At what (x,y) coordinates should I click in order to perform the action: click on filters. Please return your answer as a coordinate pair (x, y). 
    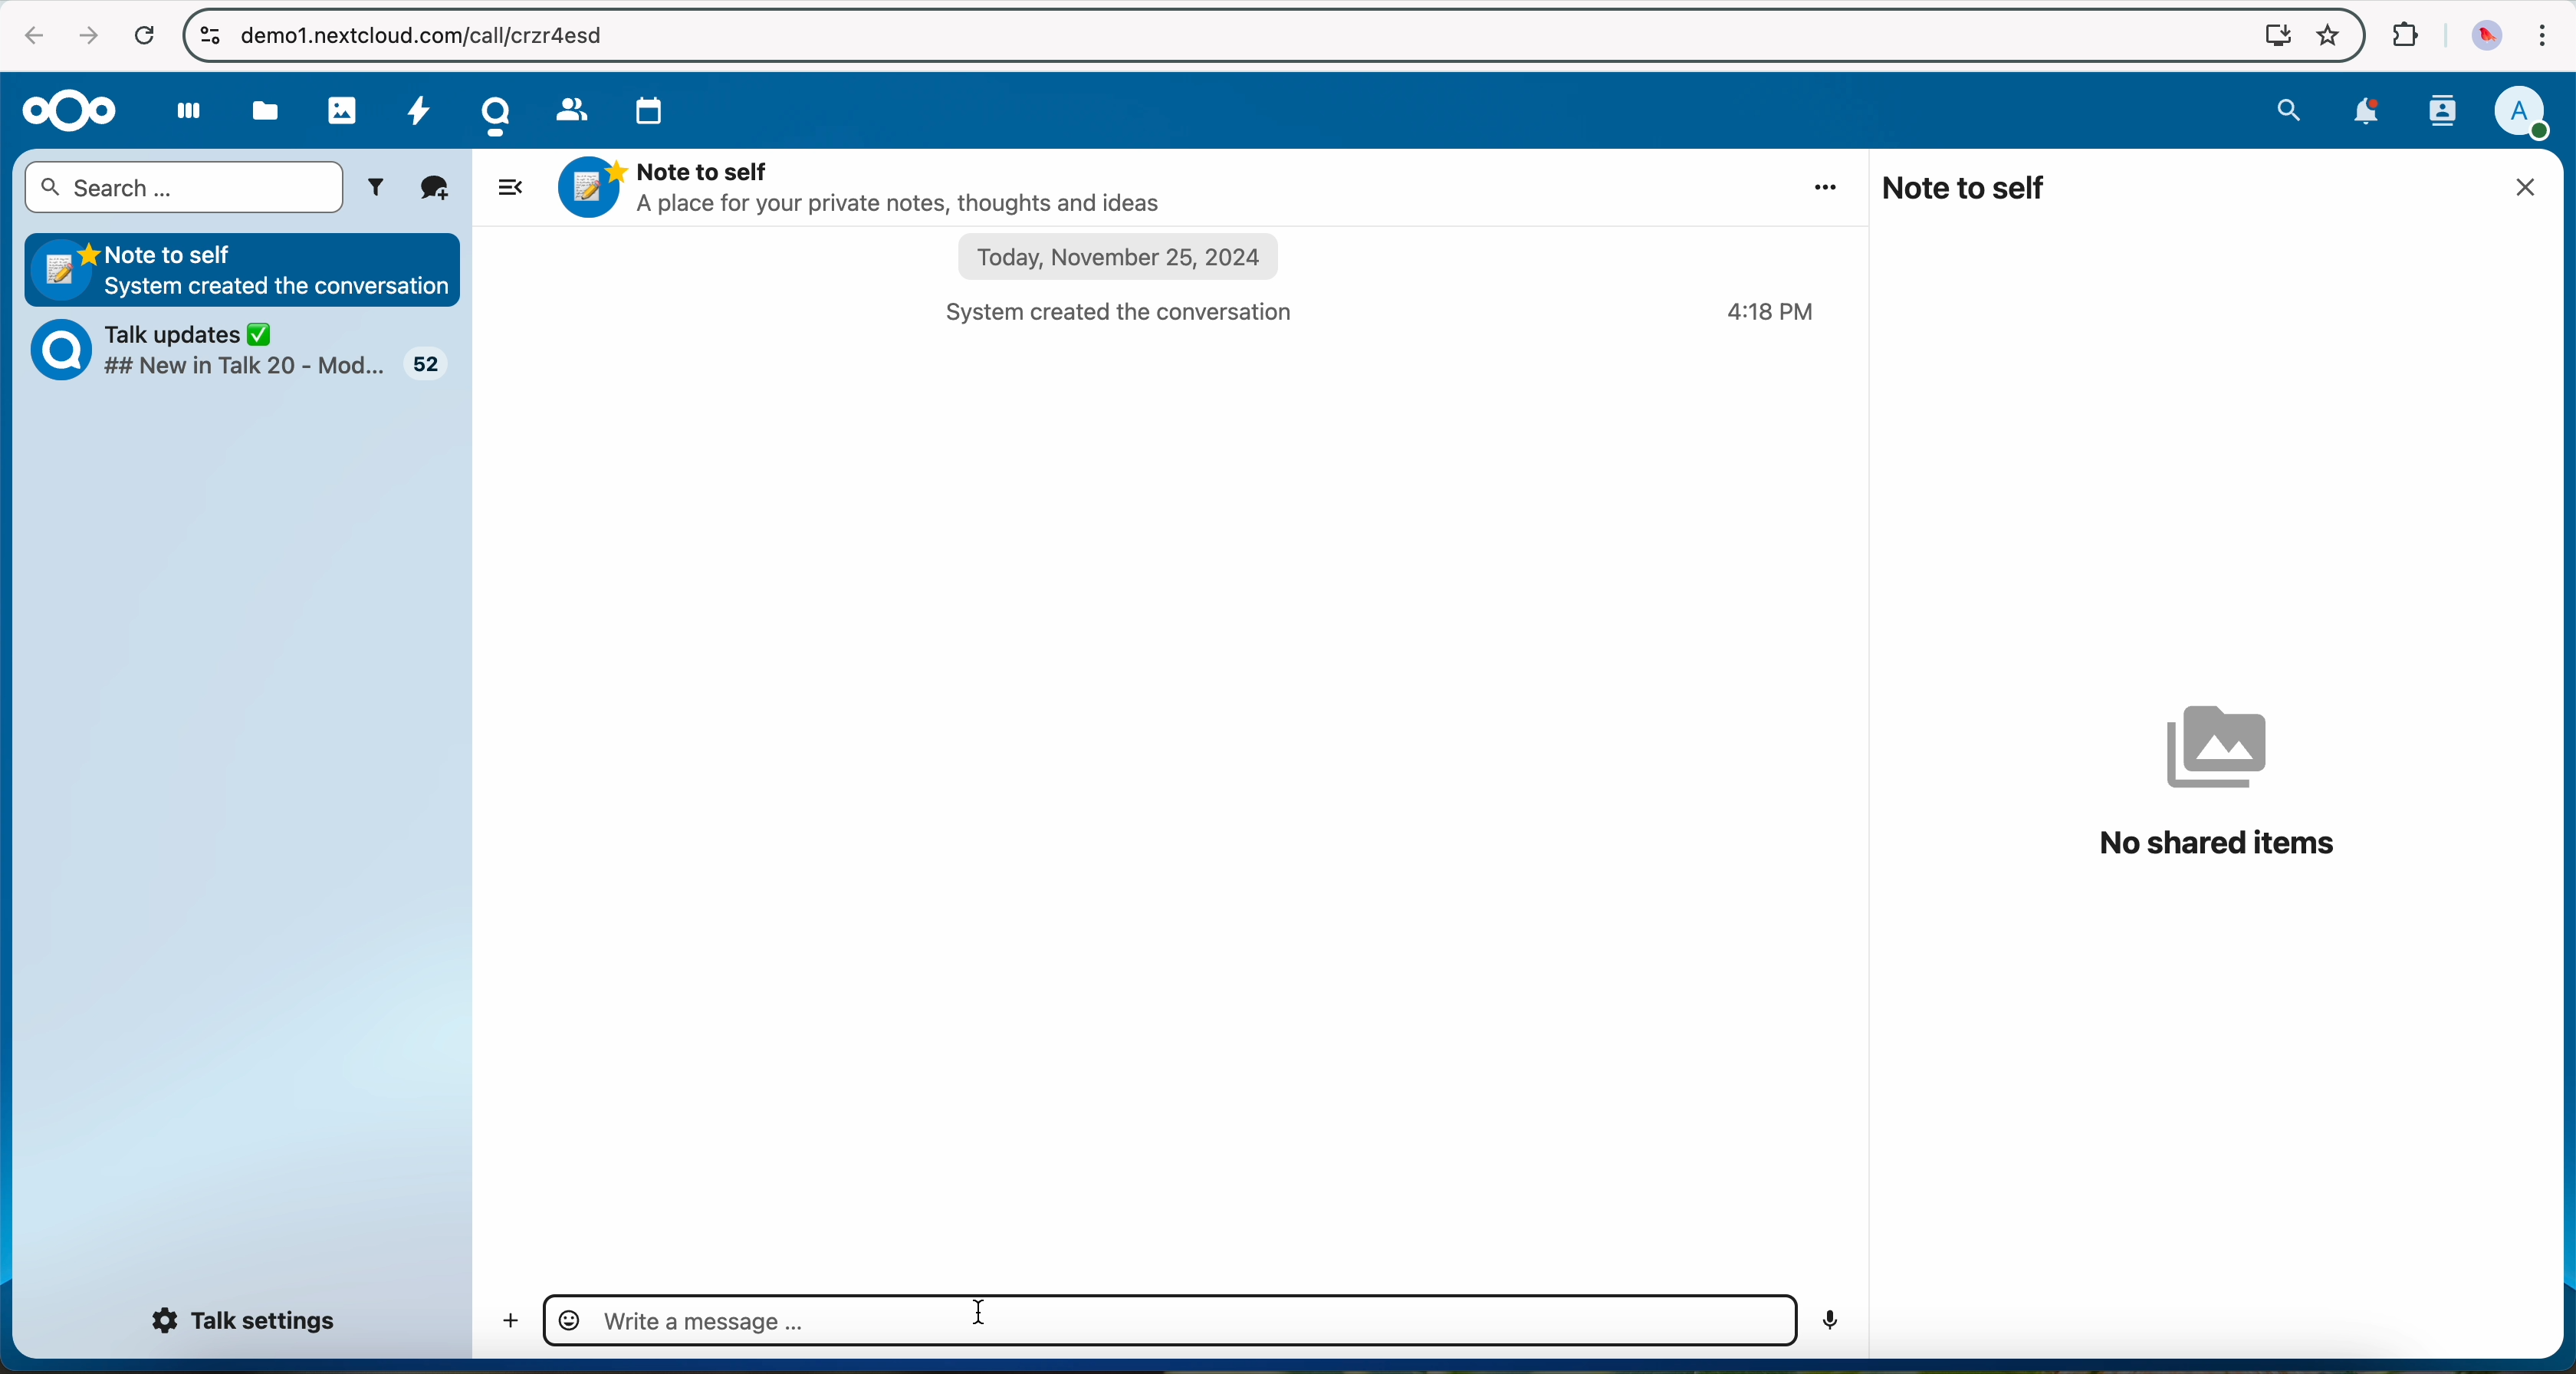
    Looking at the image, I should click on (380, 188).